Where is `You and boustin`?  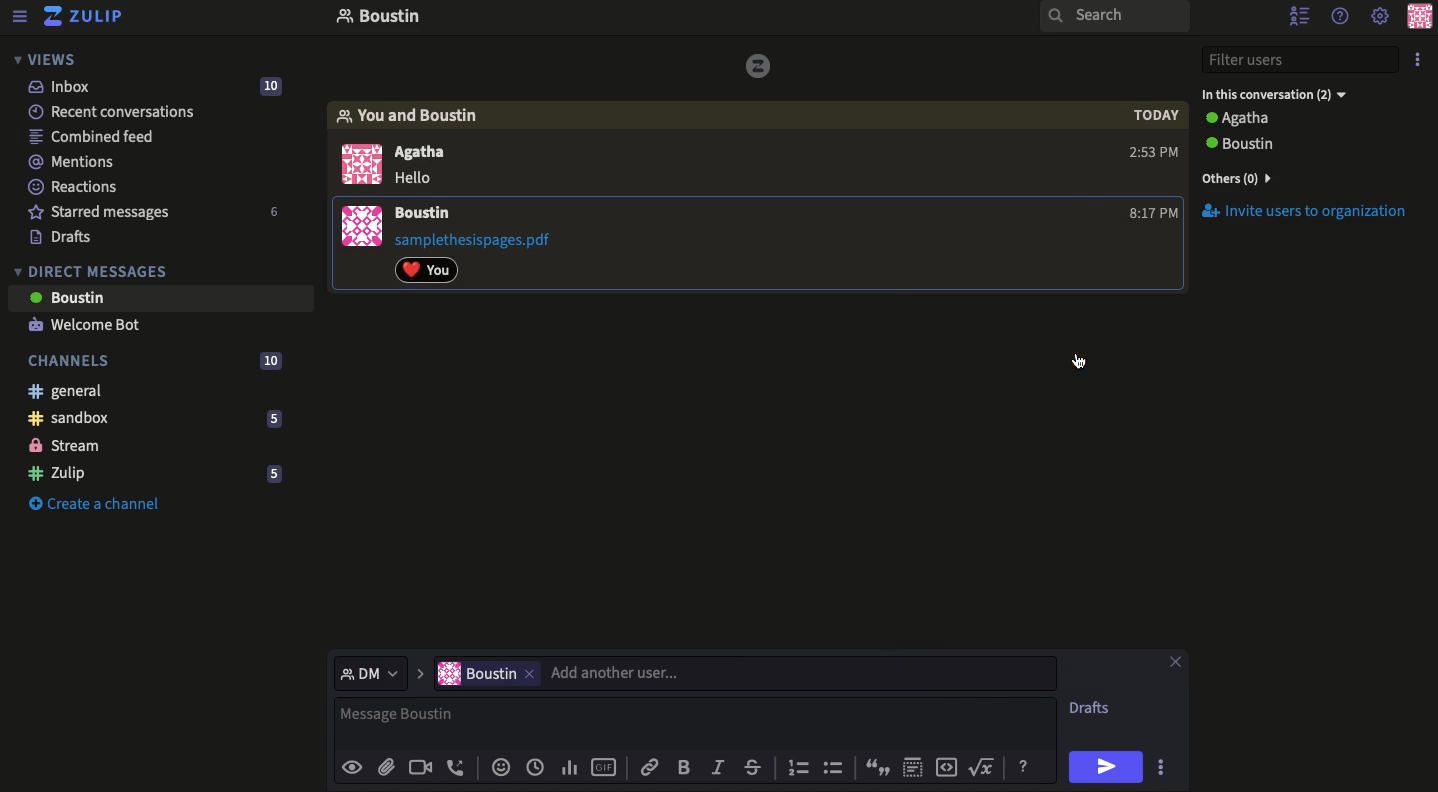 You and boustin is located at coordinates (417, 114).